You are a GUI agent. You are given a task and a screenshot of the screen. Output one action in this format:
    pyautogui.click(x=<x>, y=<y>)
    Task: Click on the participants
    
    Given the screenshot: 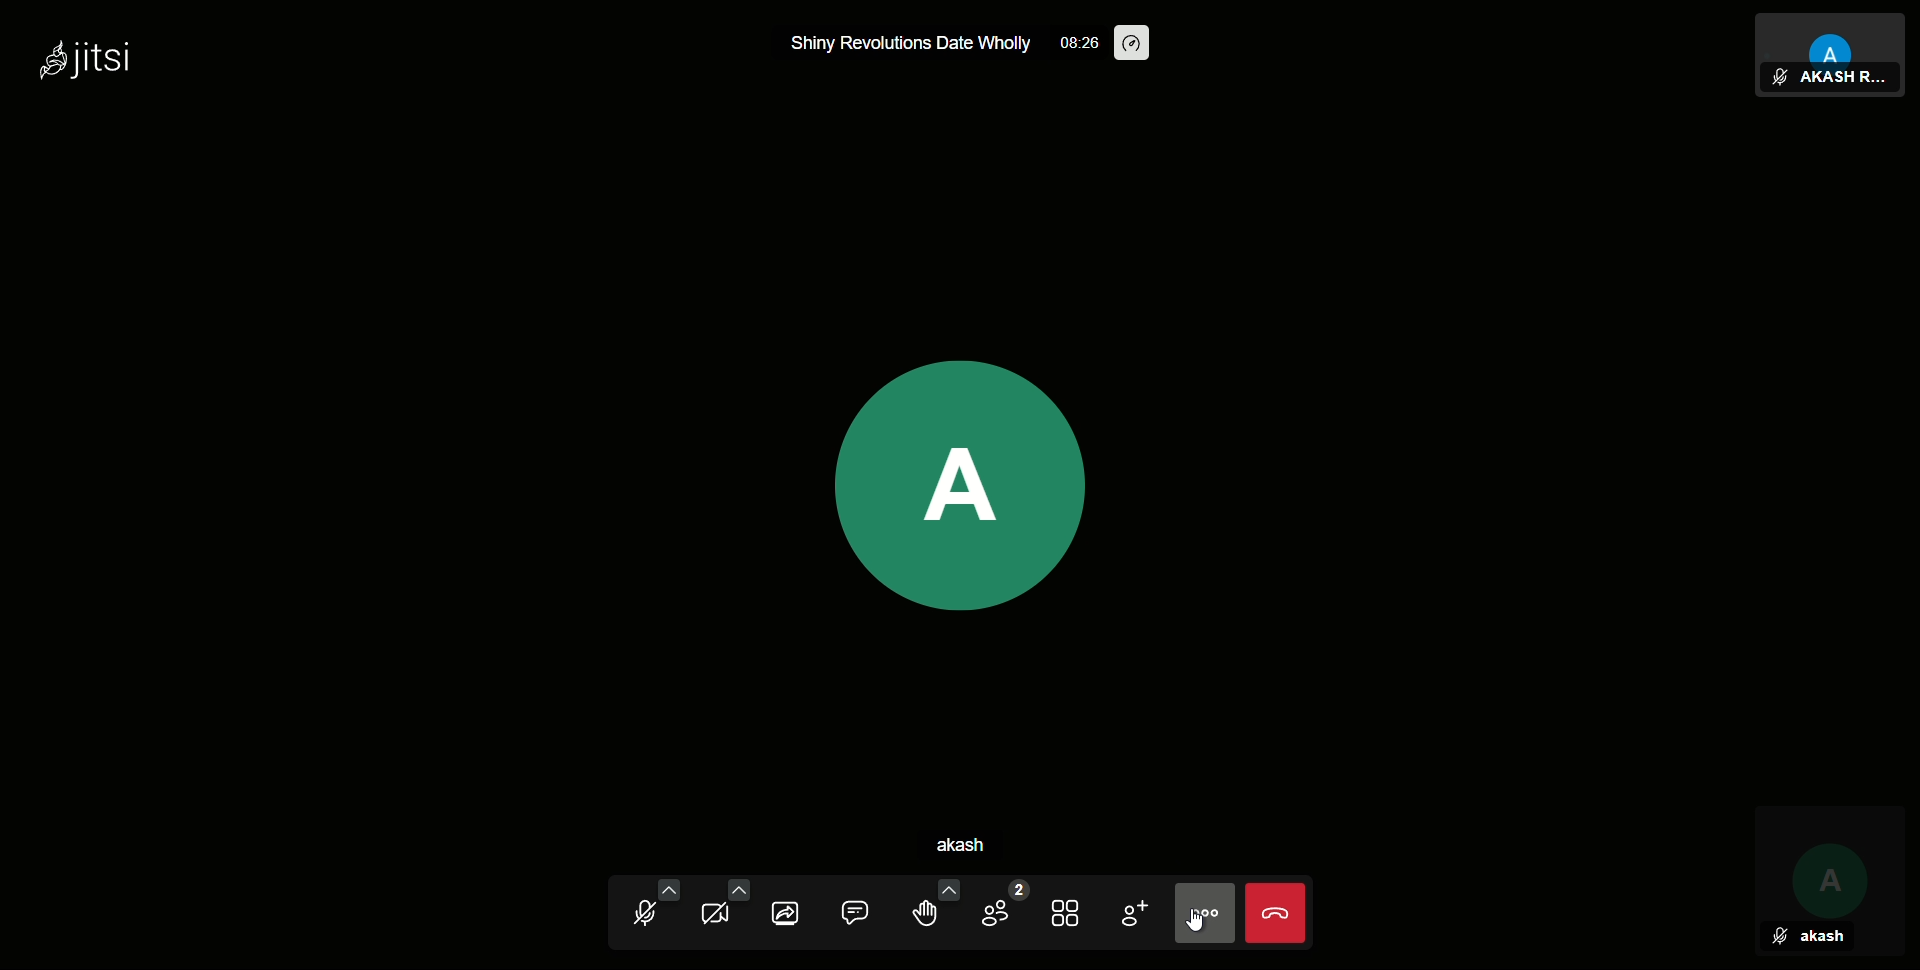 What is the action you would take?
    pyautogui.click(x=1000, y=909)
    